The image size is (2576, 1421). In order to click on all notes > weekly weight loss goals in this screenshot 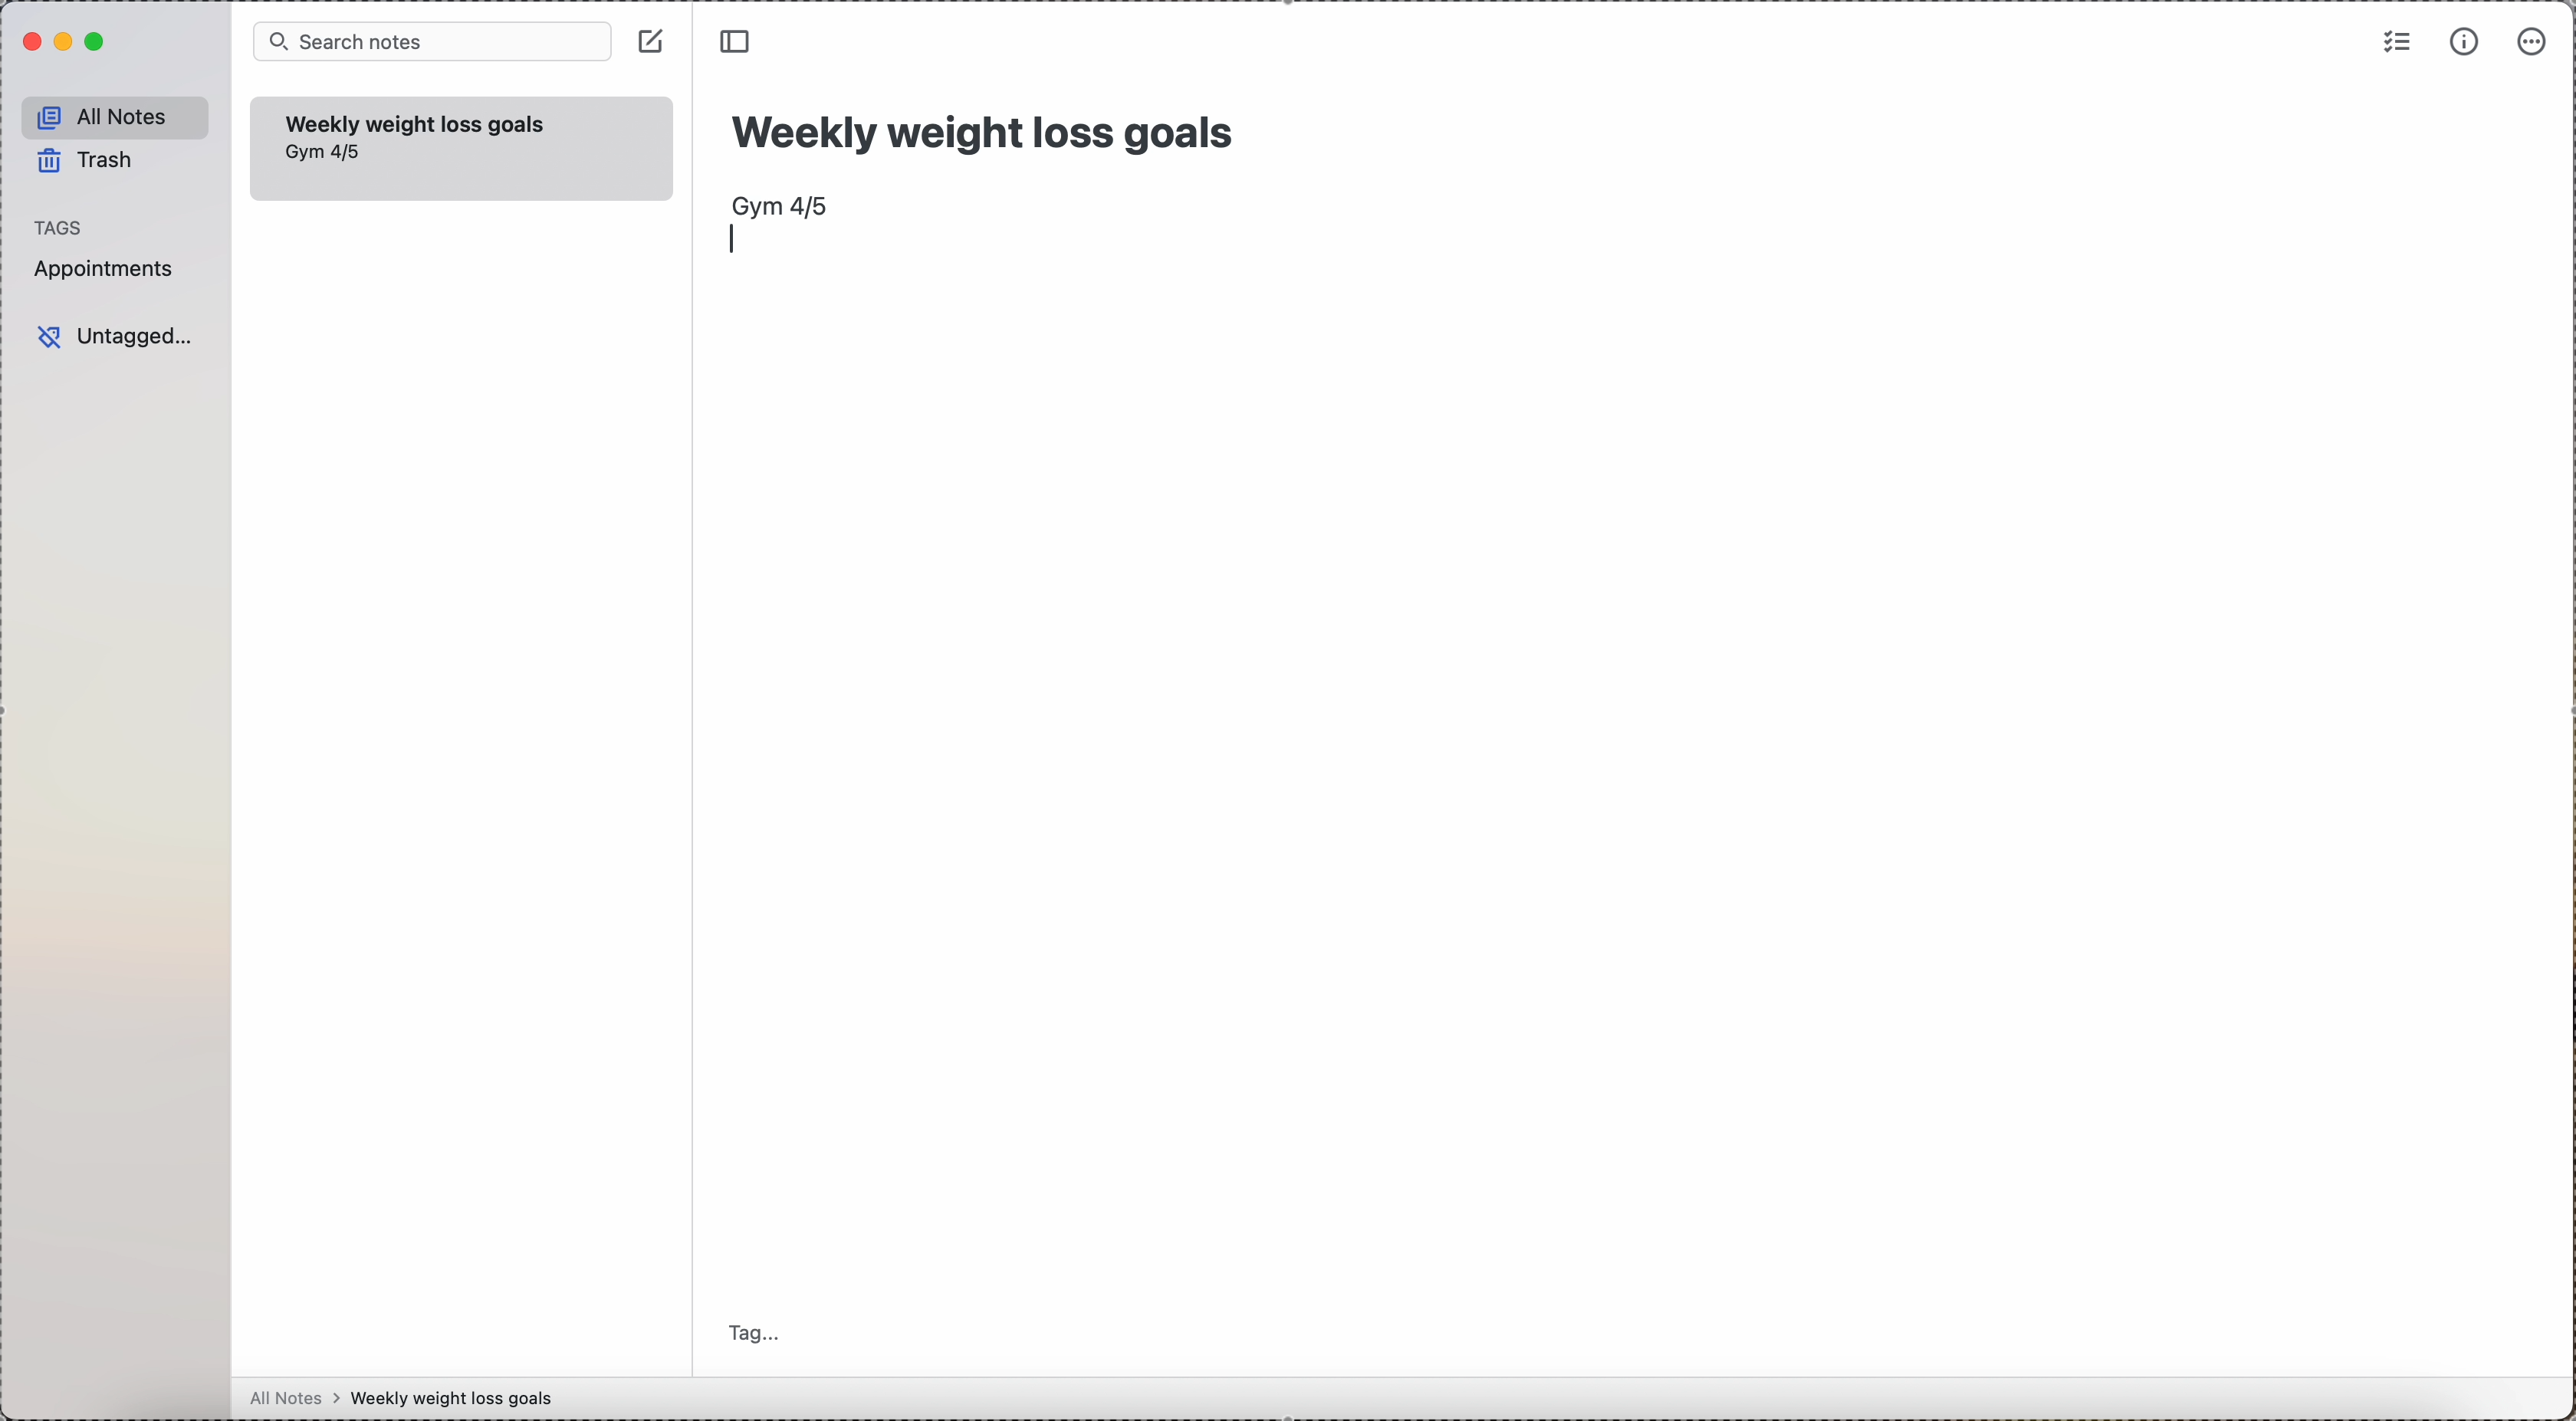, I will do `click(410, 1399)`.